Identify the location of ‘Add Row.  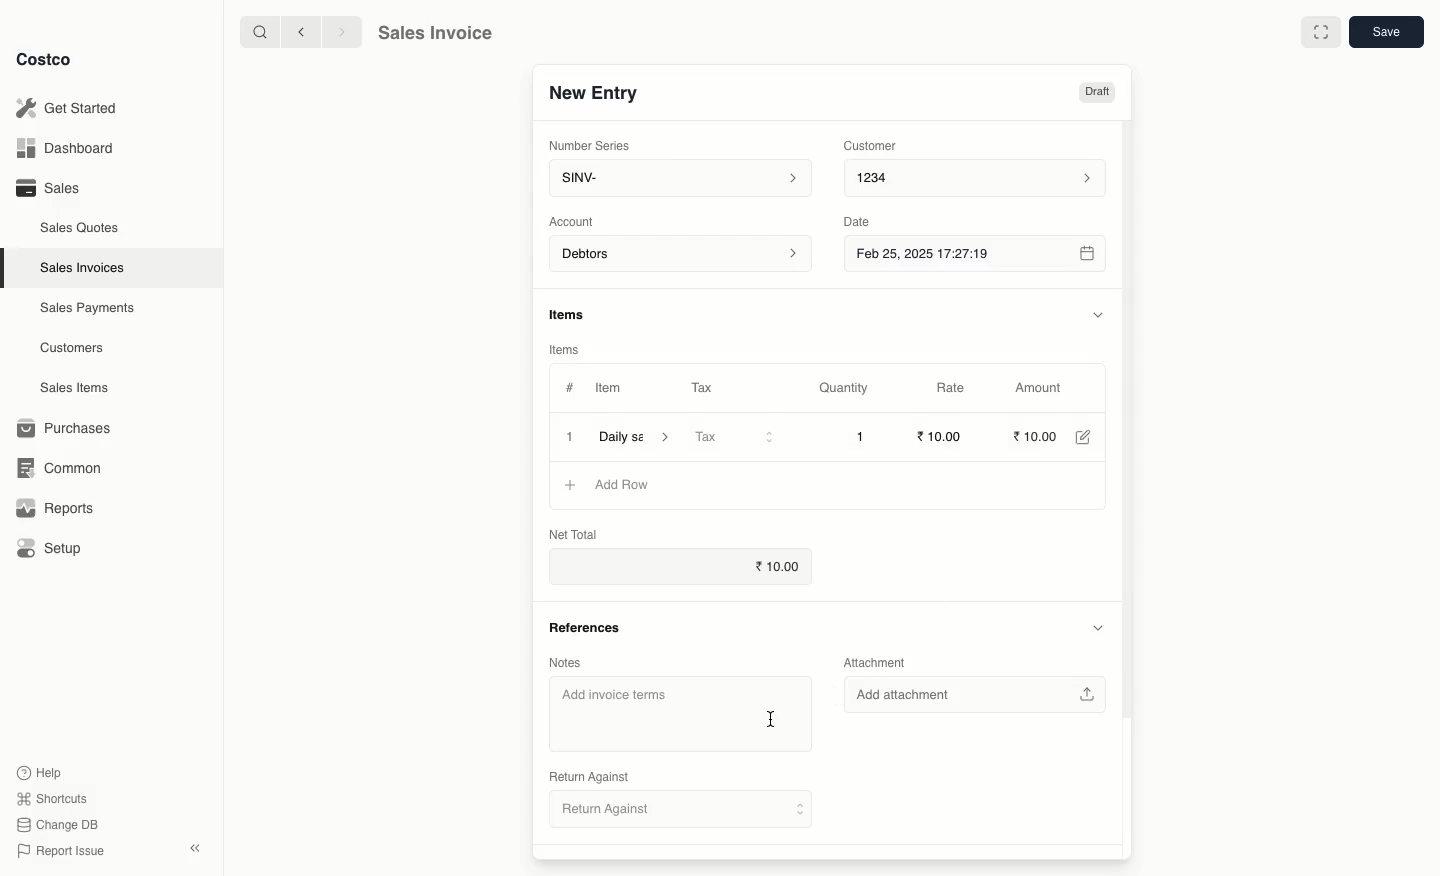
(627, 485).